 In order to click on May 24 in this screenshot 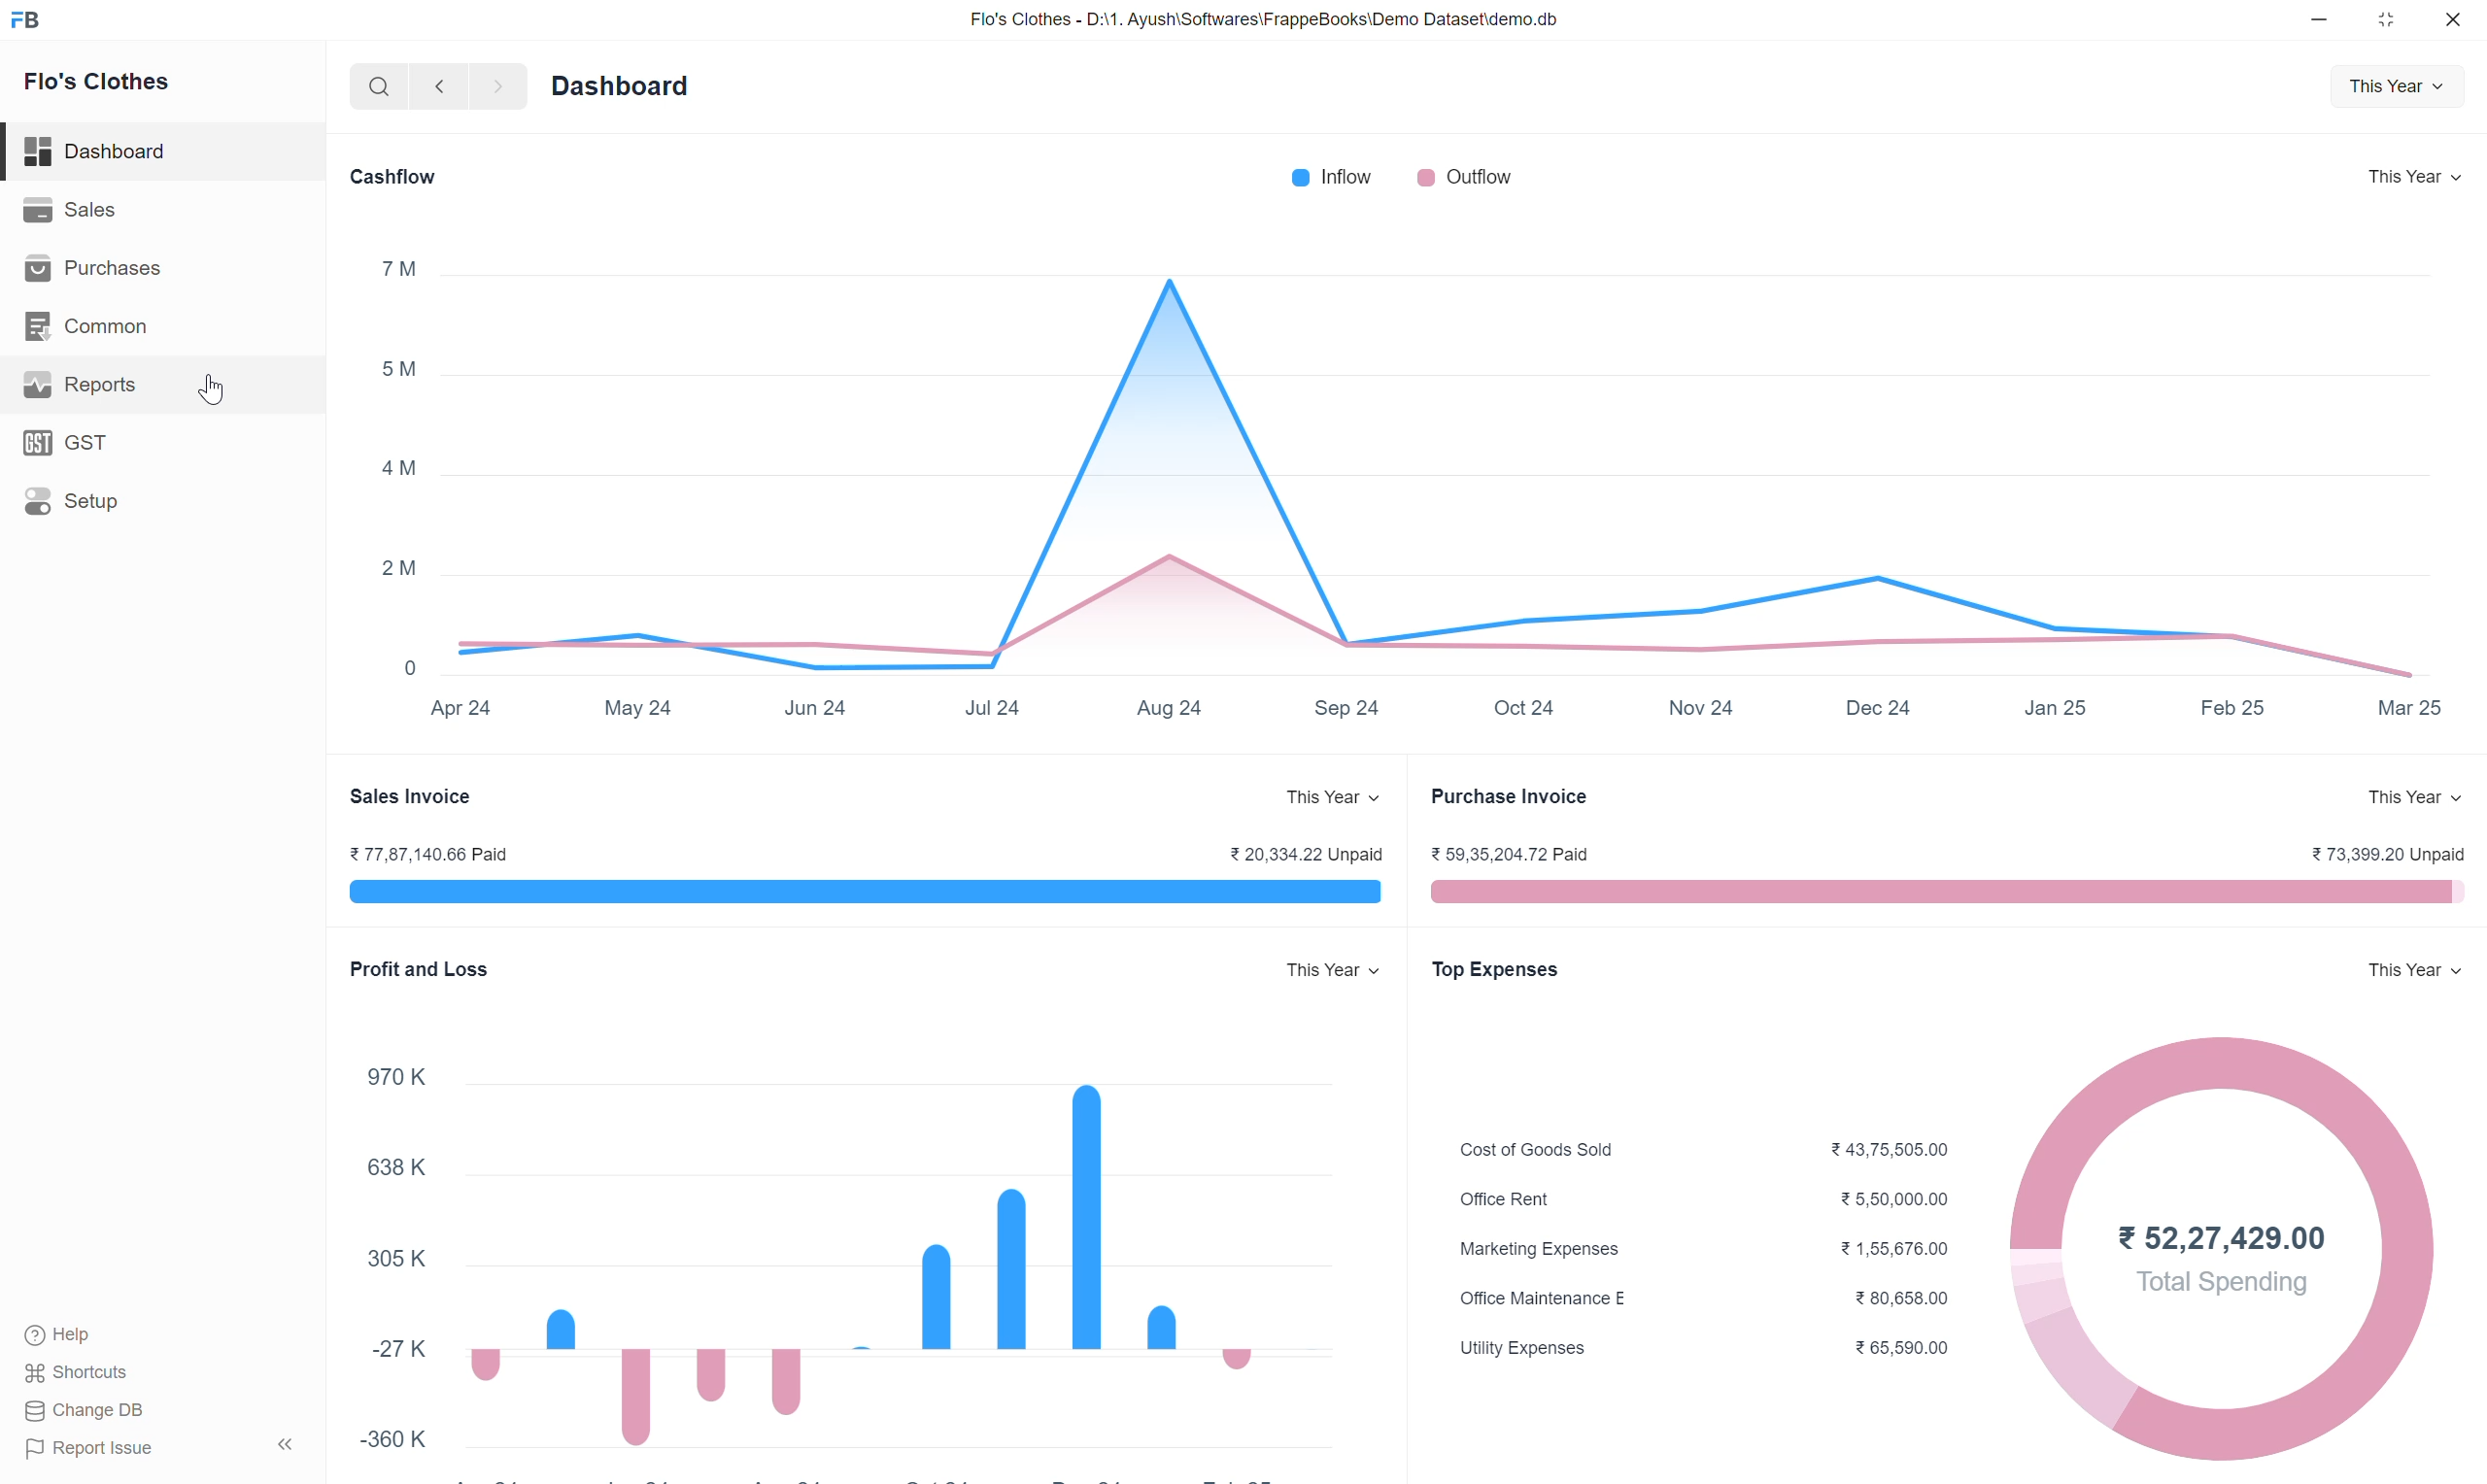, I will do `click(644, 708)`.